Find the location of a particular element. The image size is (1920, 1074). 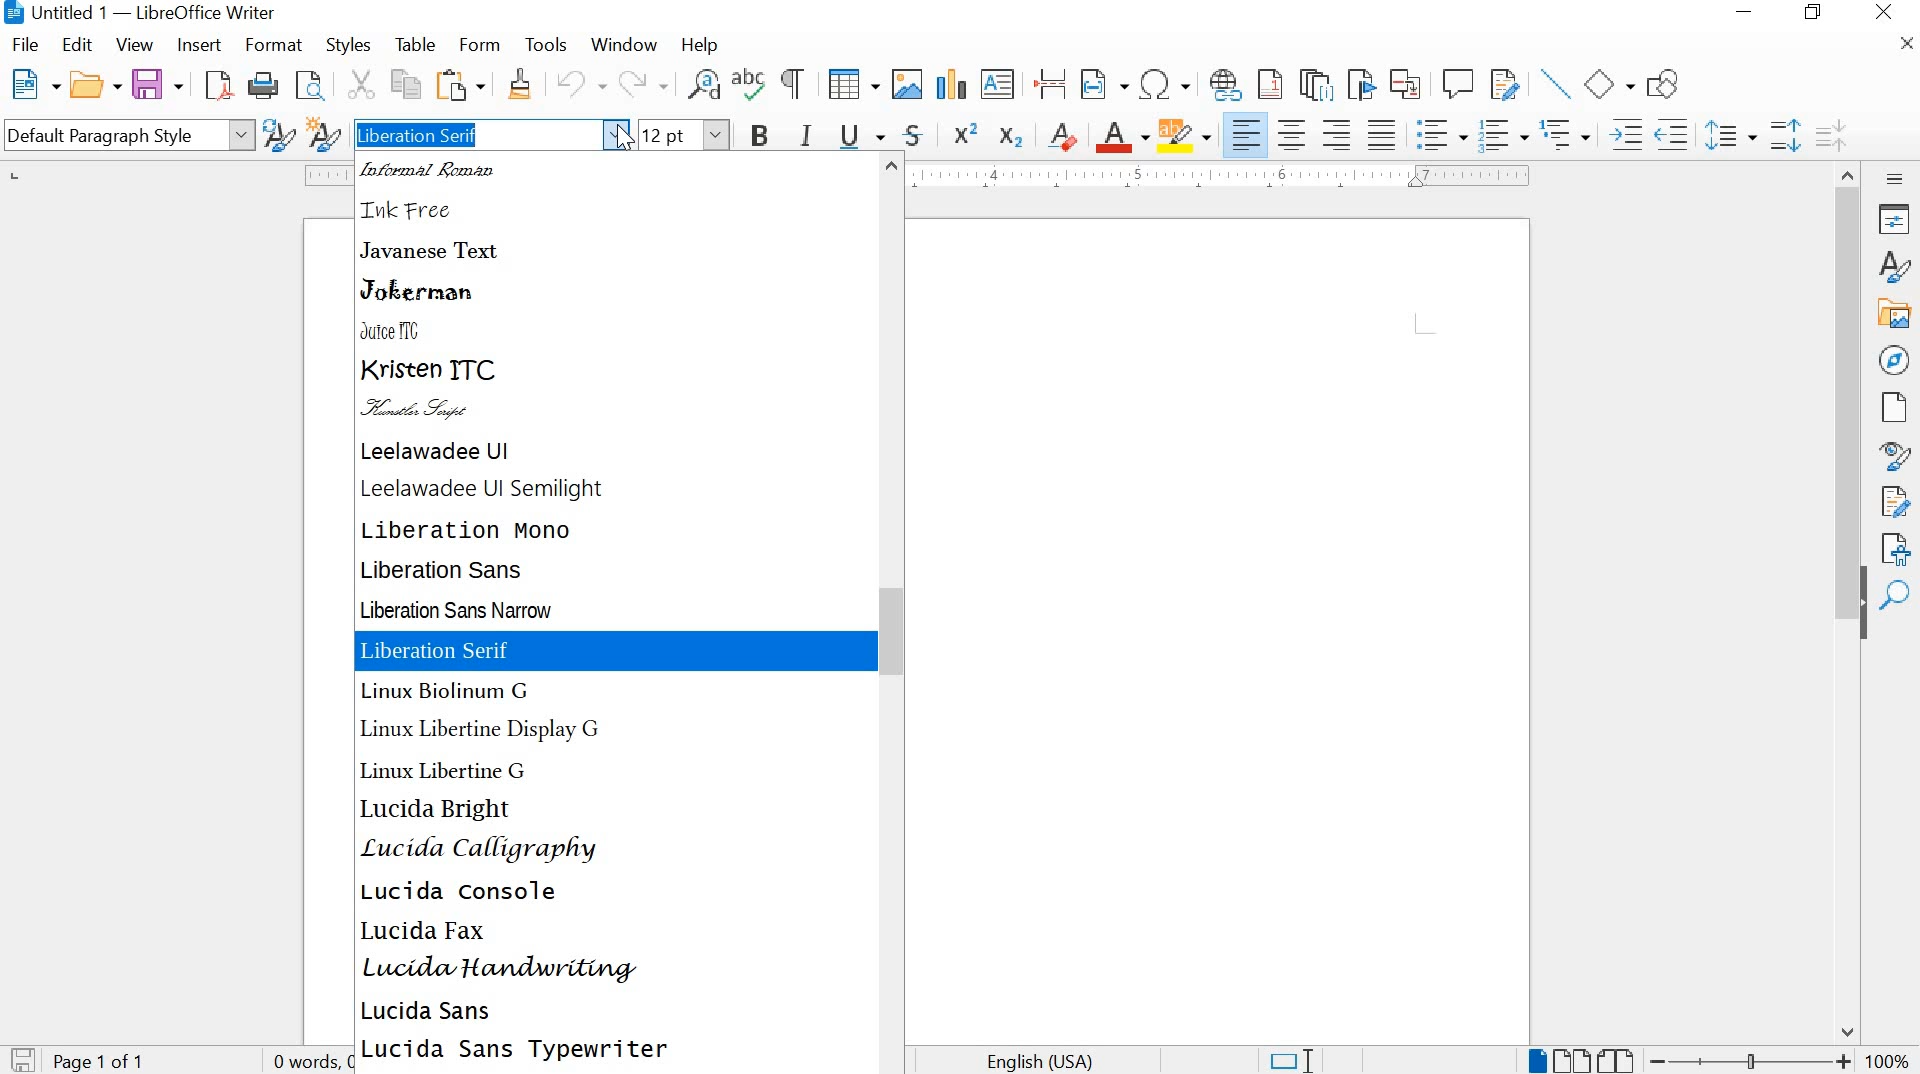

STYLE INSPECTOR is located at coordinates (1894, 454).